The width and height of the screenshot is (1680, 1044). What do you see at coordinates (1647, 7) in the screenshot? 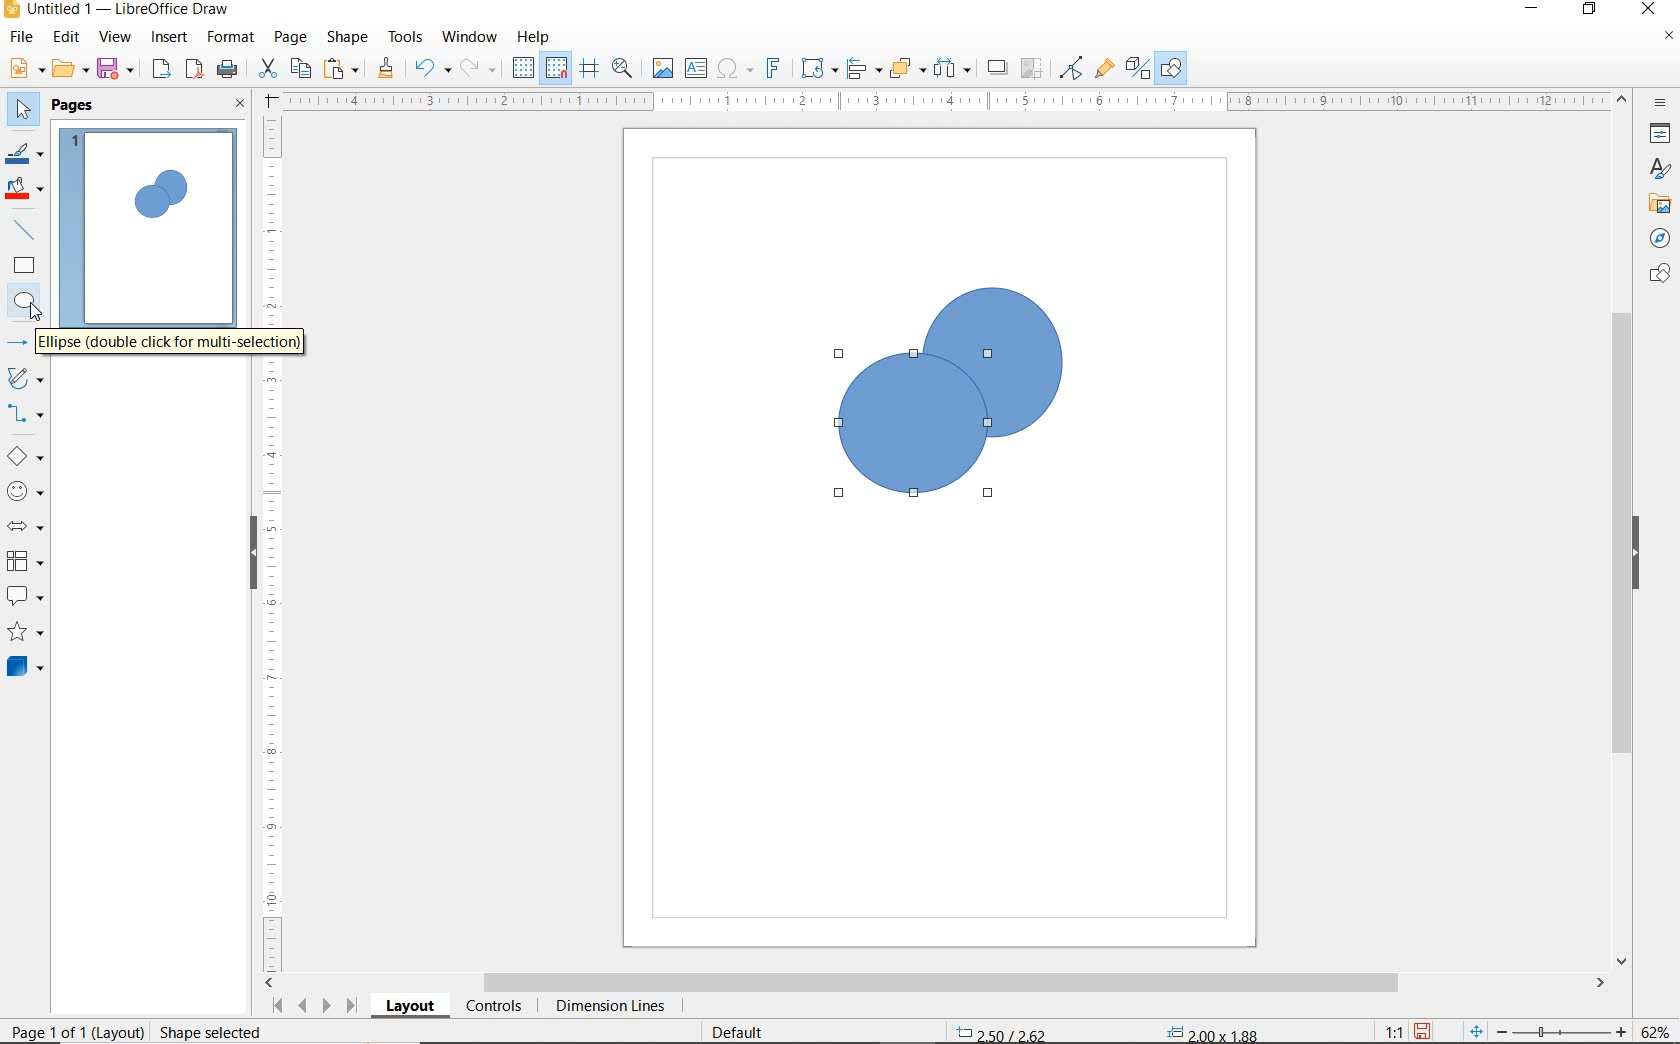
I see `CLOSE` at bounding box center [1647, 7].